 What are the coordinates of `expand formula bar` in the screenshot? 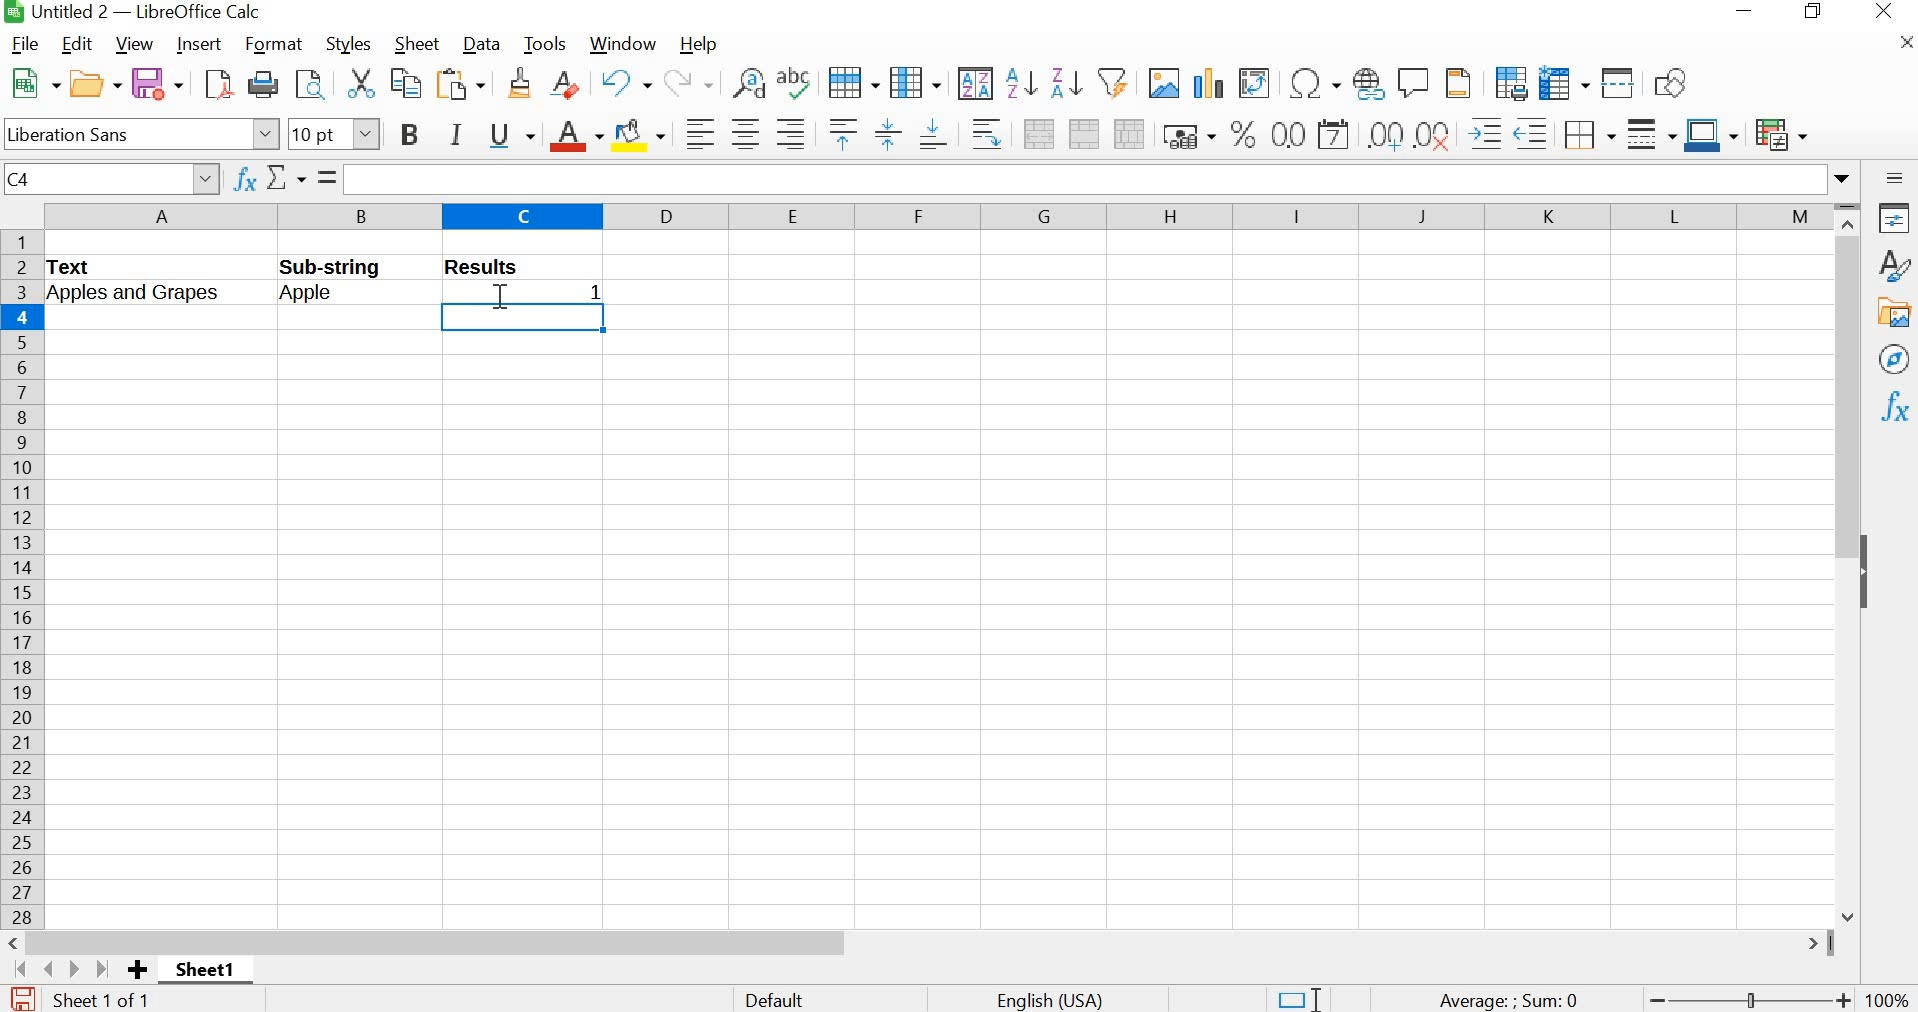 It's located at (1102, 178).